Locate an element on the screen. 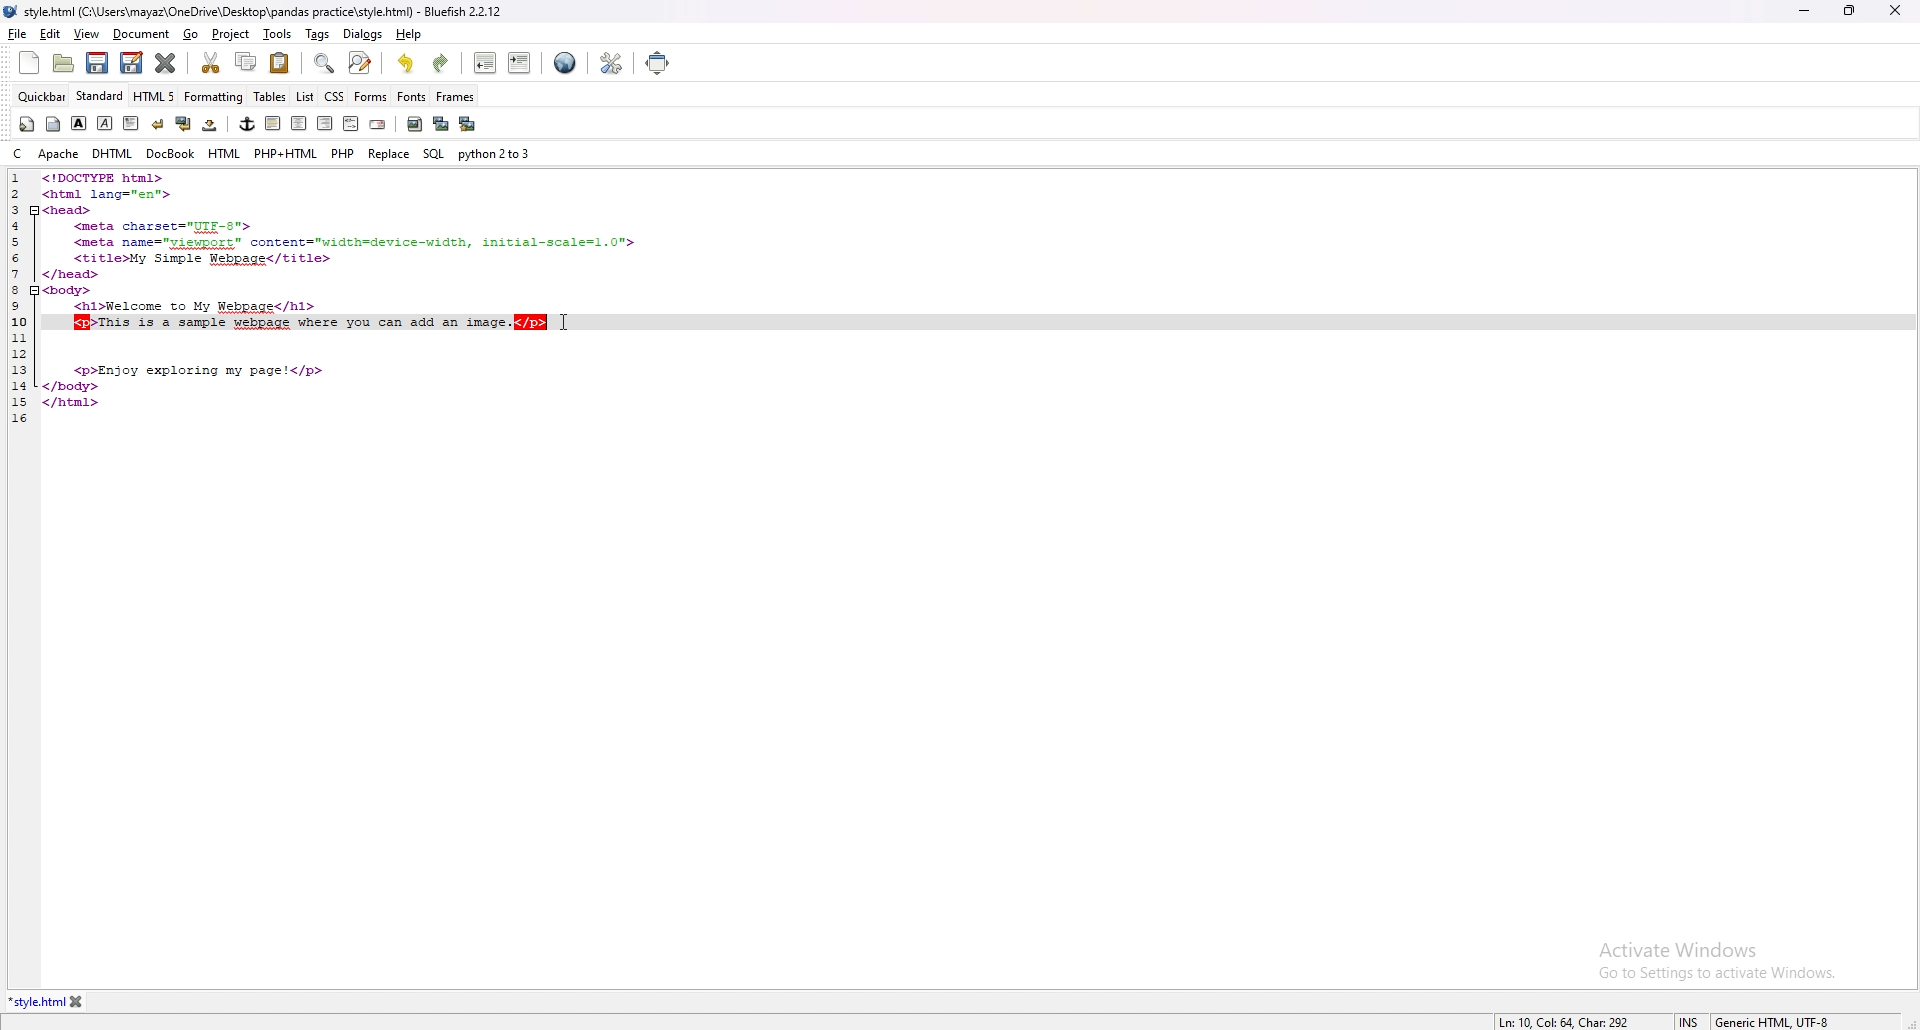 Image resolution: width=1920 pixels, height=1030 pixels. cursor is located at coordinates (570, 322).